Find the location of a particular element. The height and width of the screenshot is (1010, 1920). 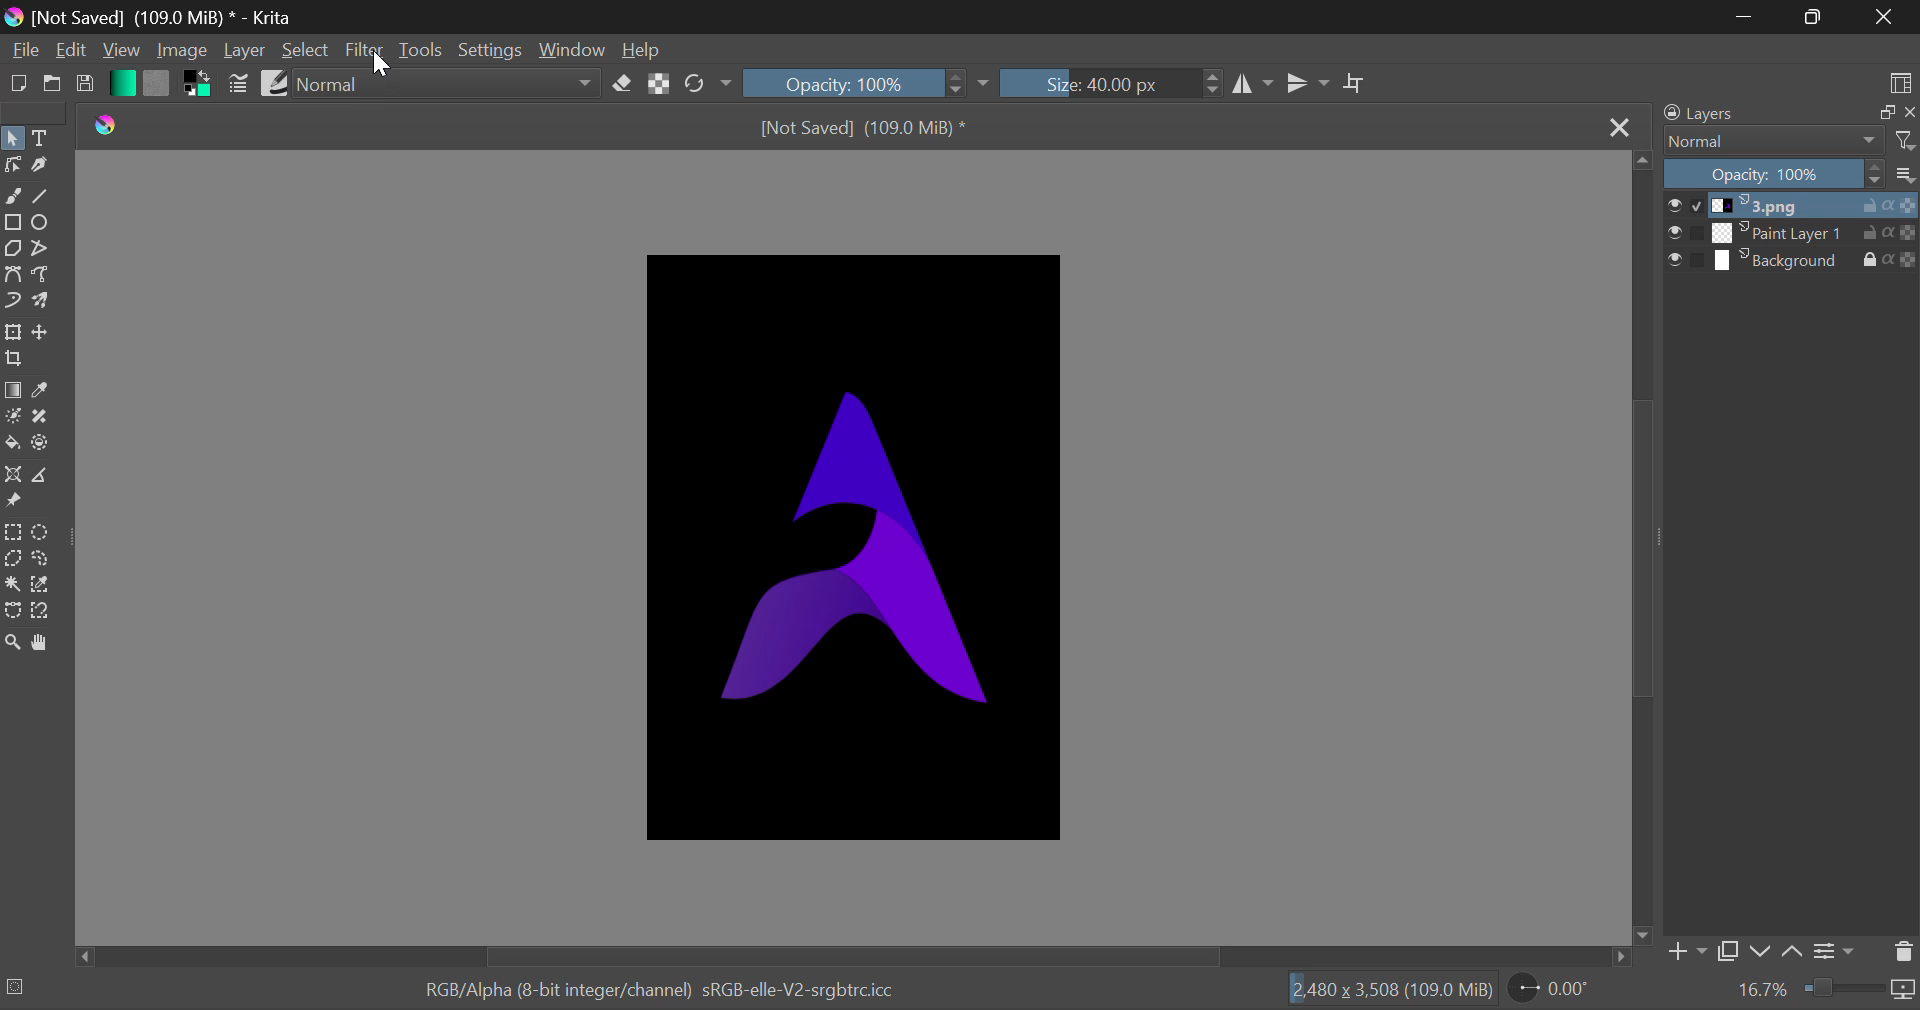

Restore Down is located at coordinates (1744, 17).